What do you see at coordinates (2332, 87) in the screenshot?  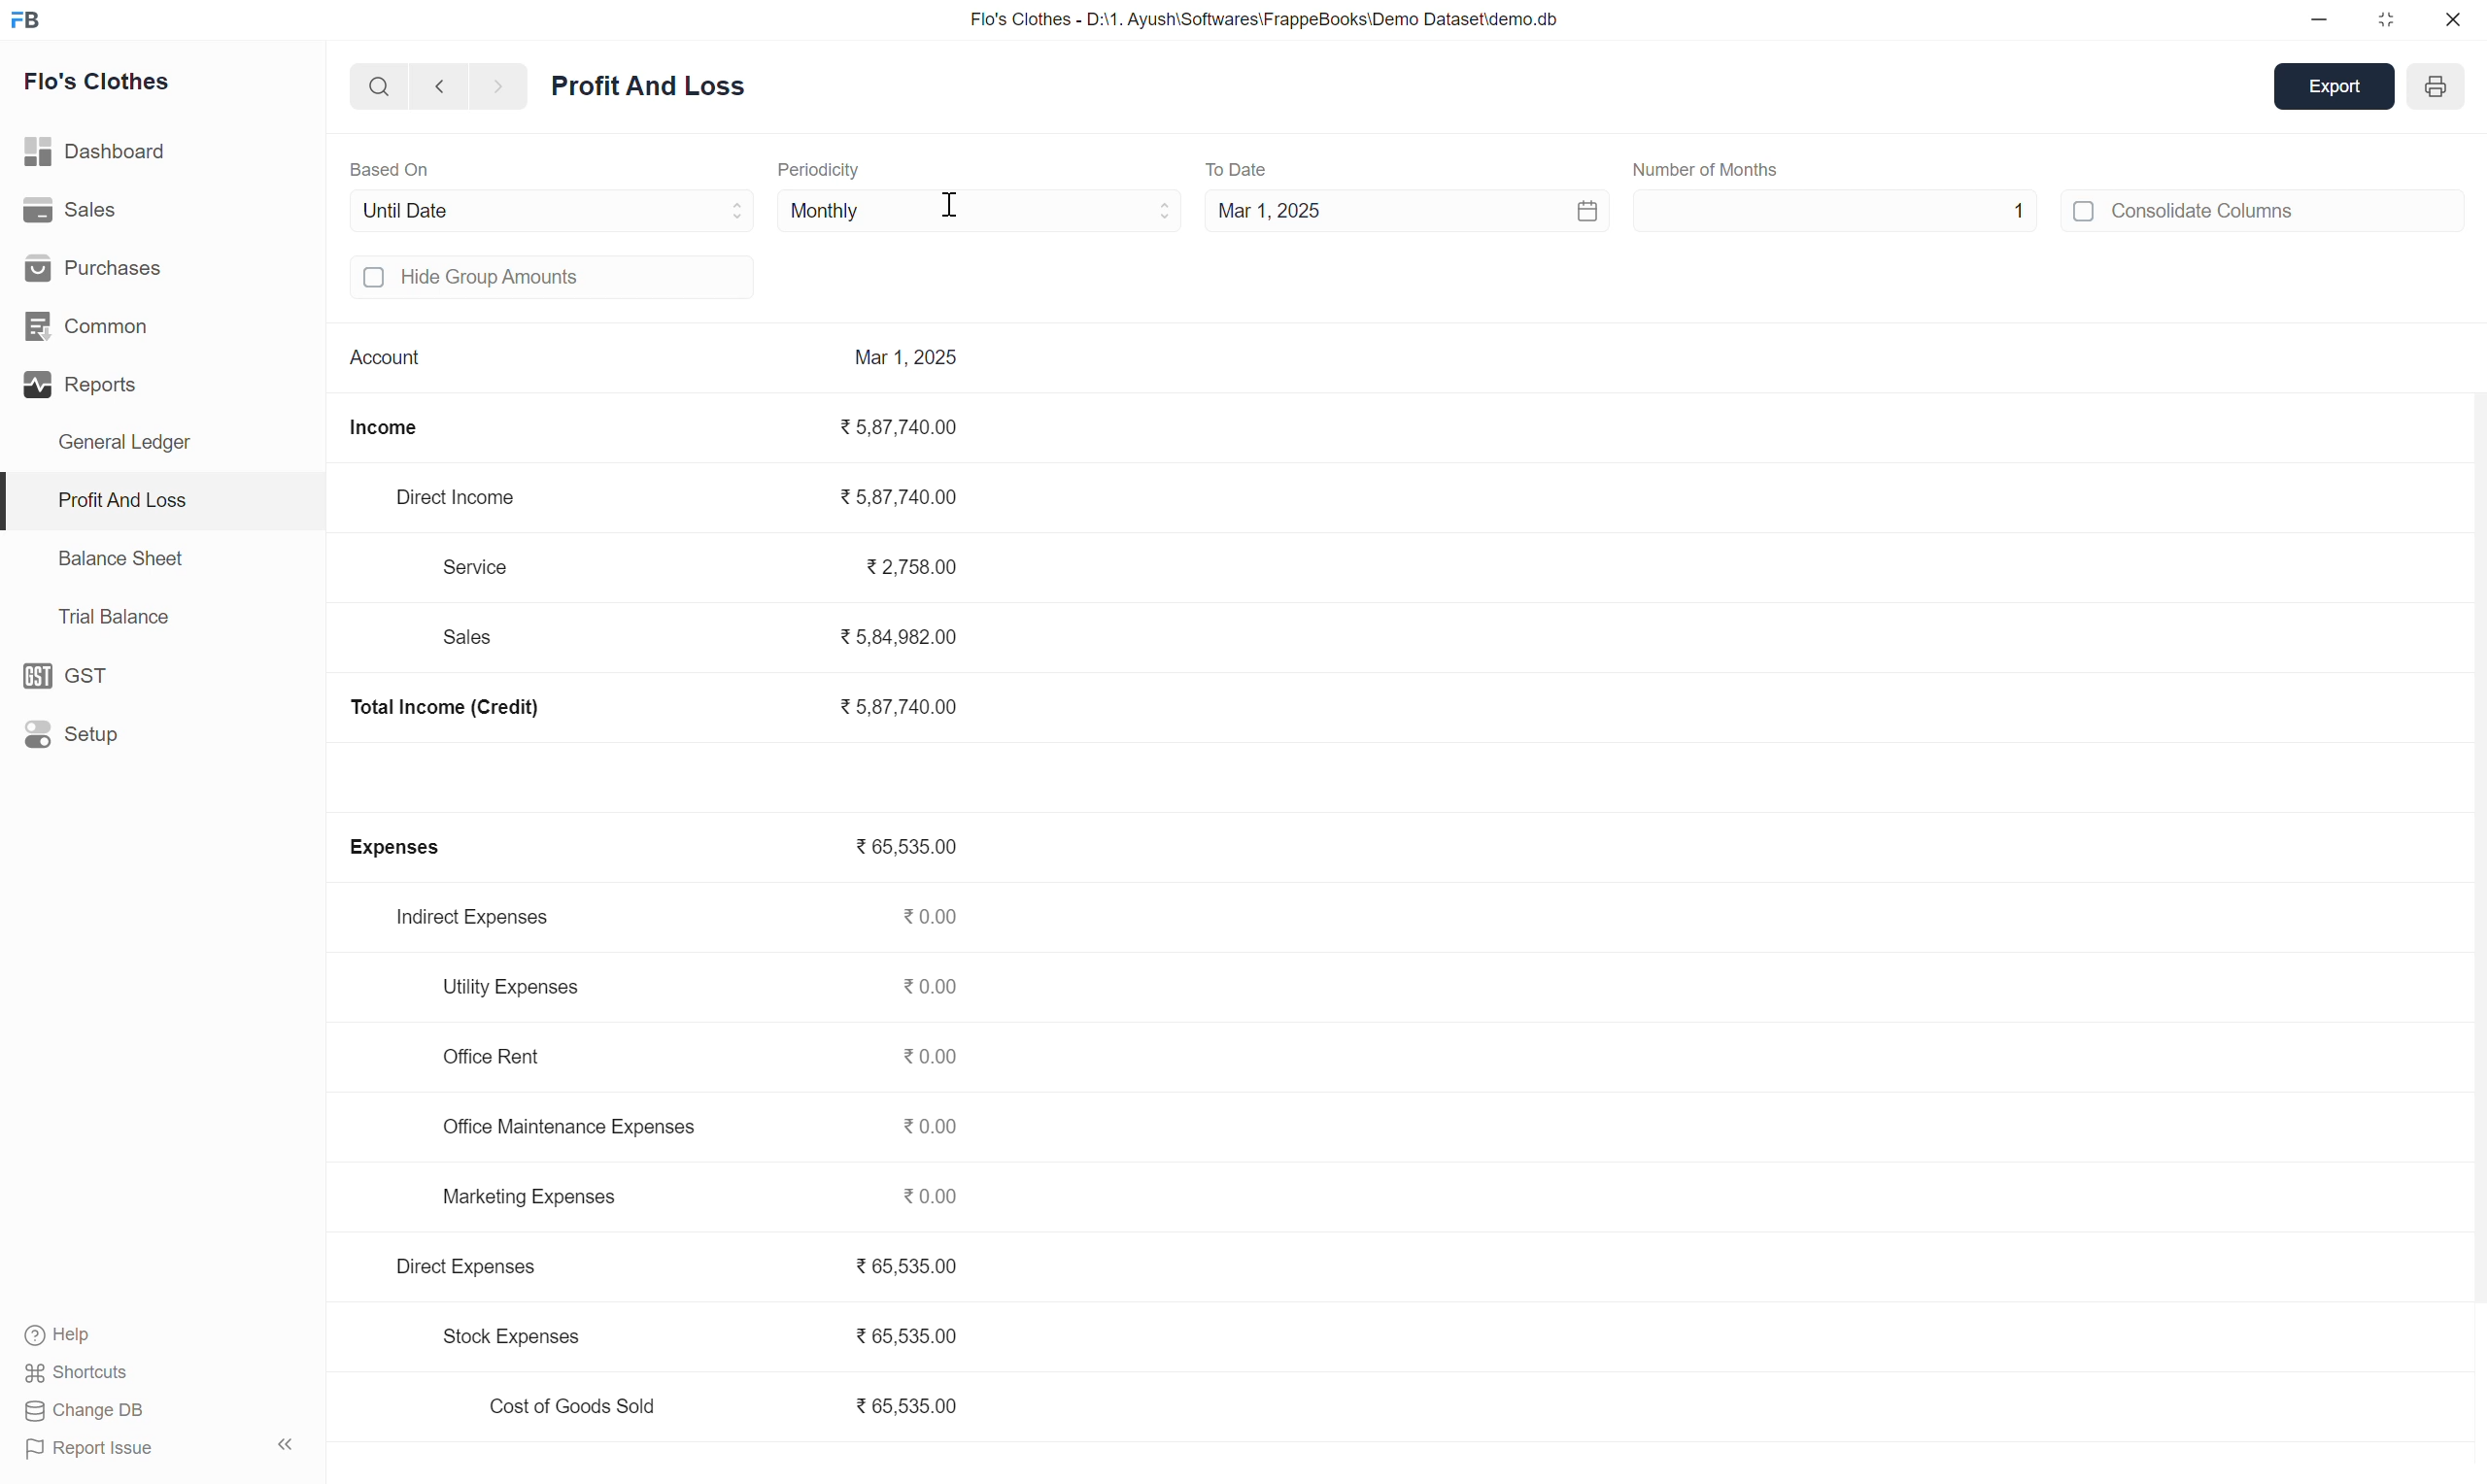 I see `Export` at bounding box center [2332, 87].